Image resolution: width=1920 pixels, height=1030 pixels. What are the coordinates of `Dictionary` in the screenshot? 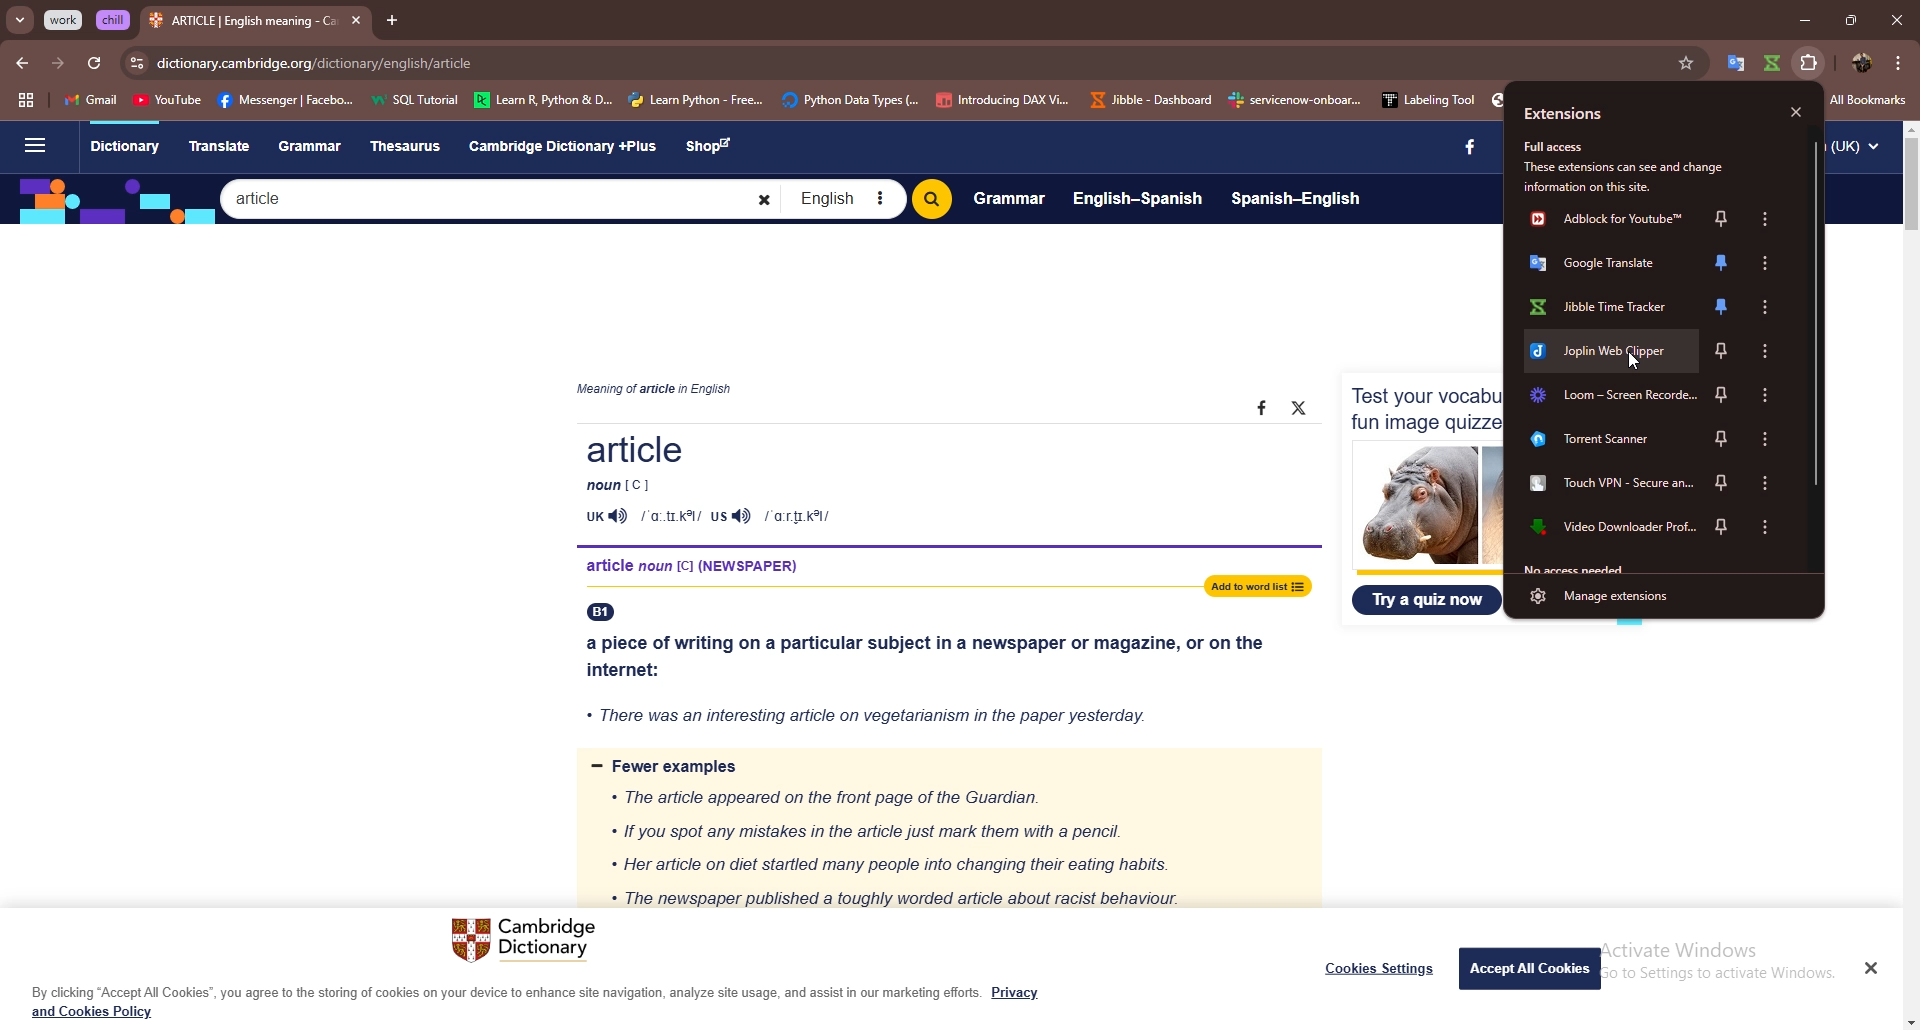 It's located at (124, 148).